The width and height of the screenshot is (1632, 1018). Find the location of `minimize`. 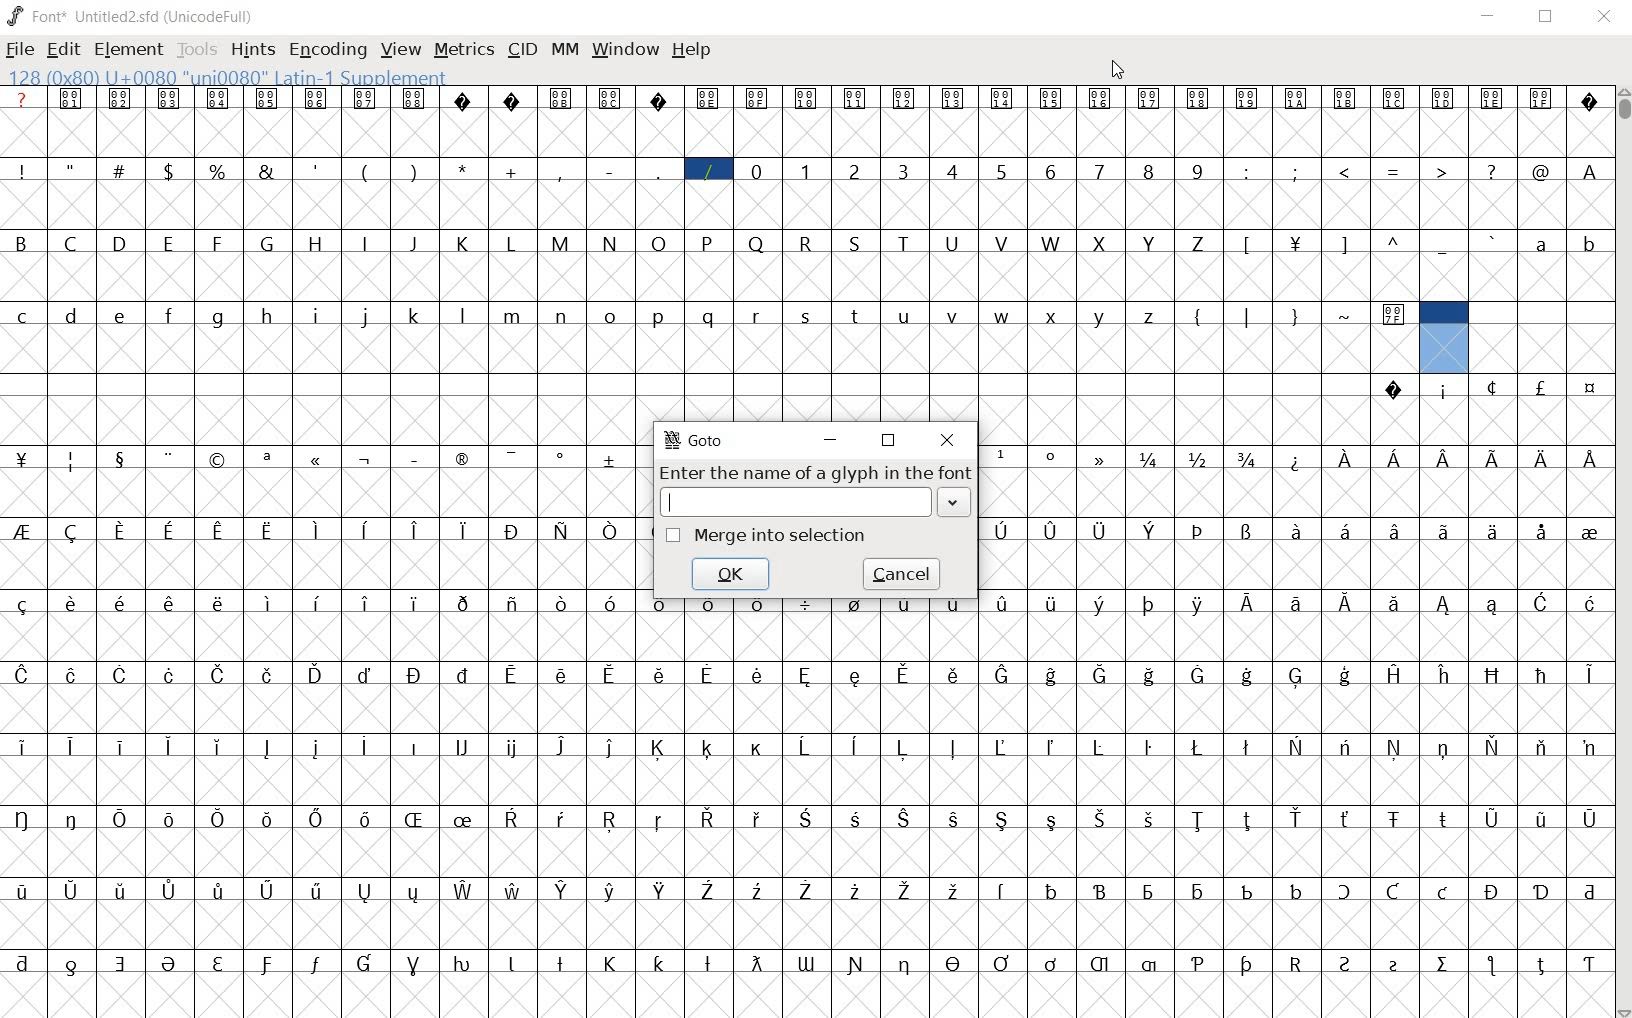

minimize is located at coordinates (831, 439).